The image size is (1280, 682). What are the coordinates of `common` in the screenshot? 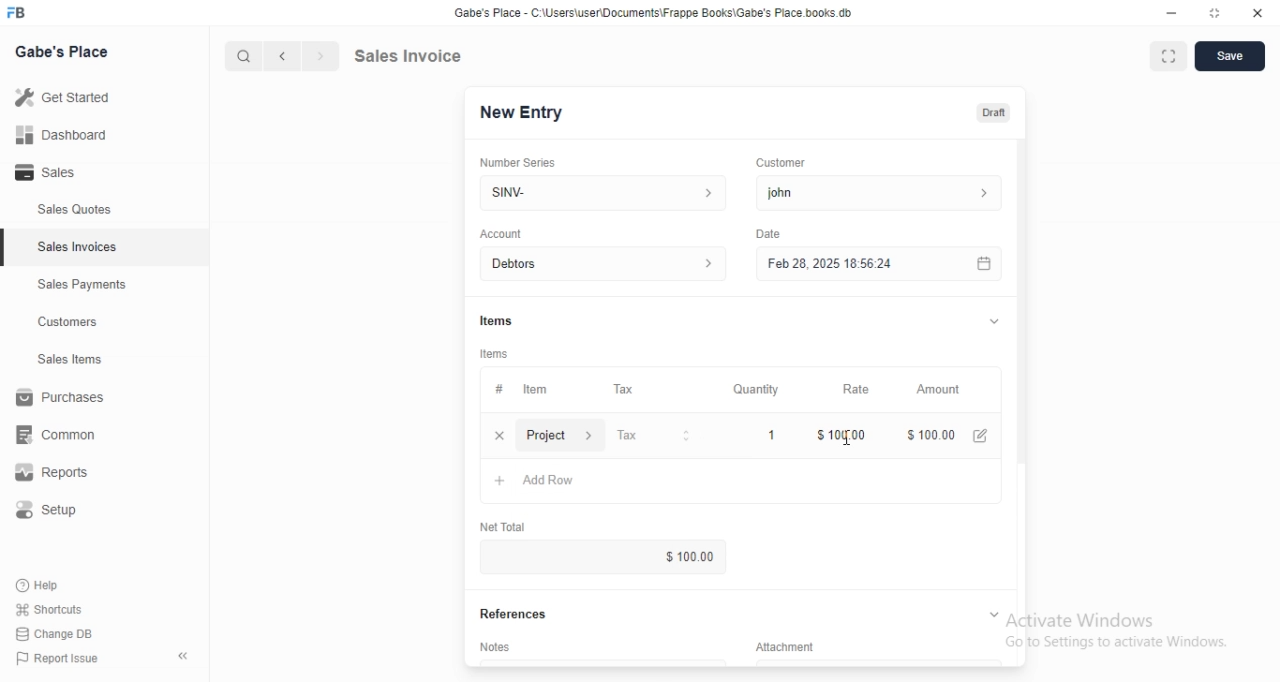 It's located at (62, 434).